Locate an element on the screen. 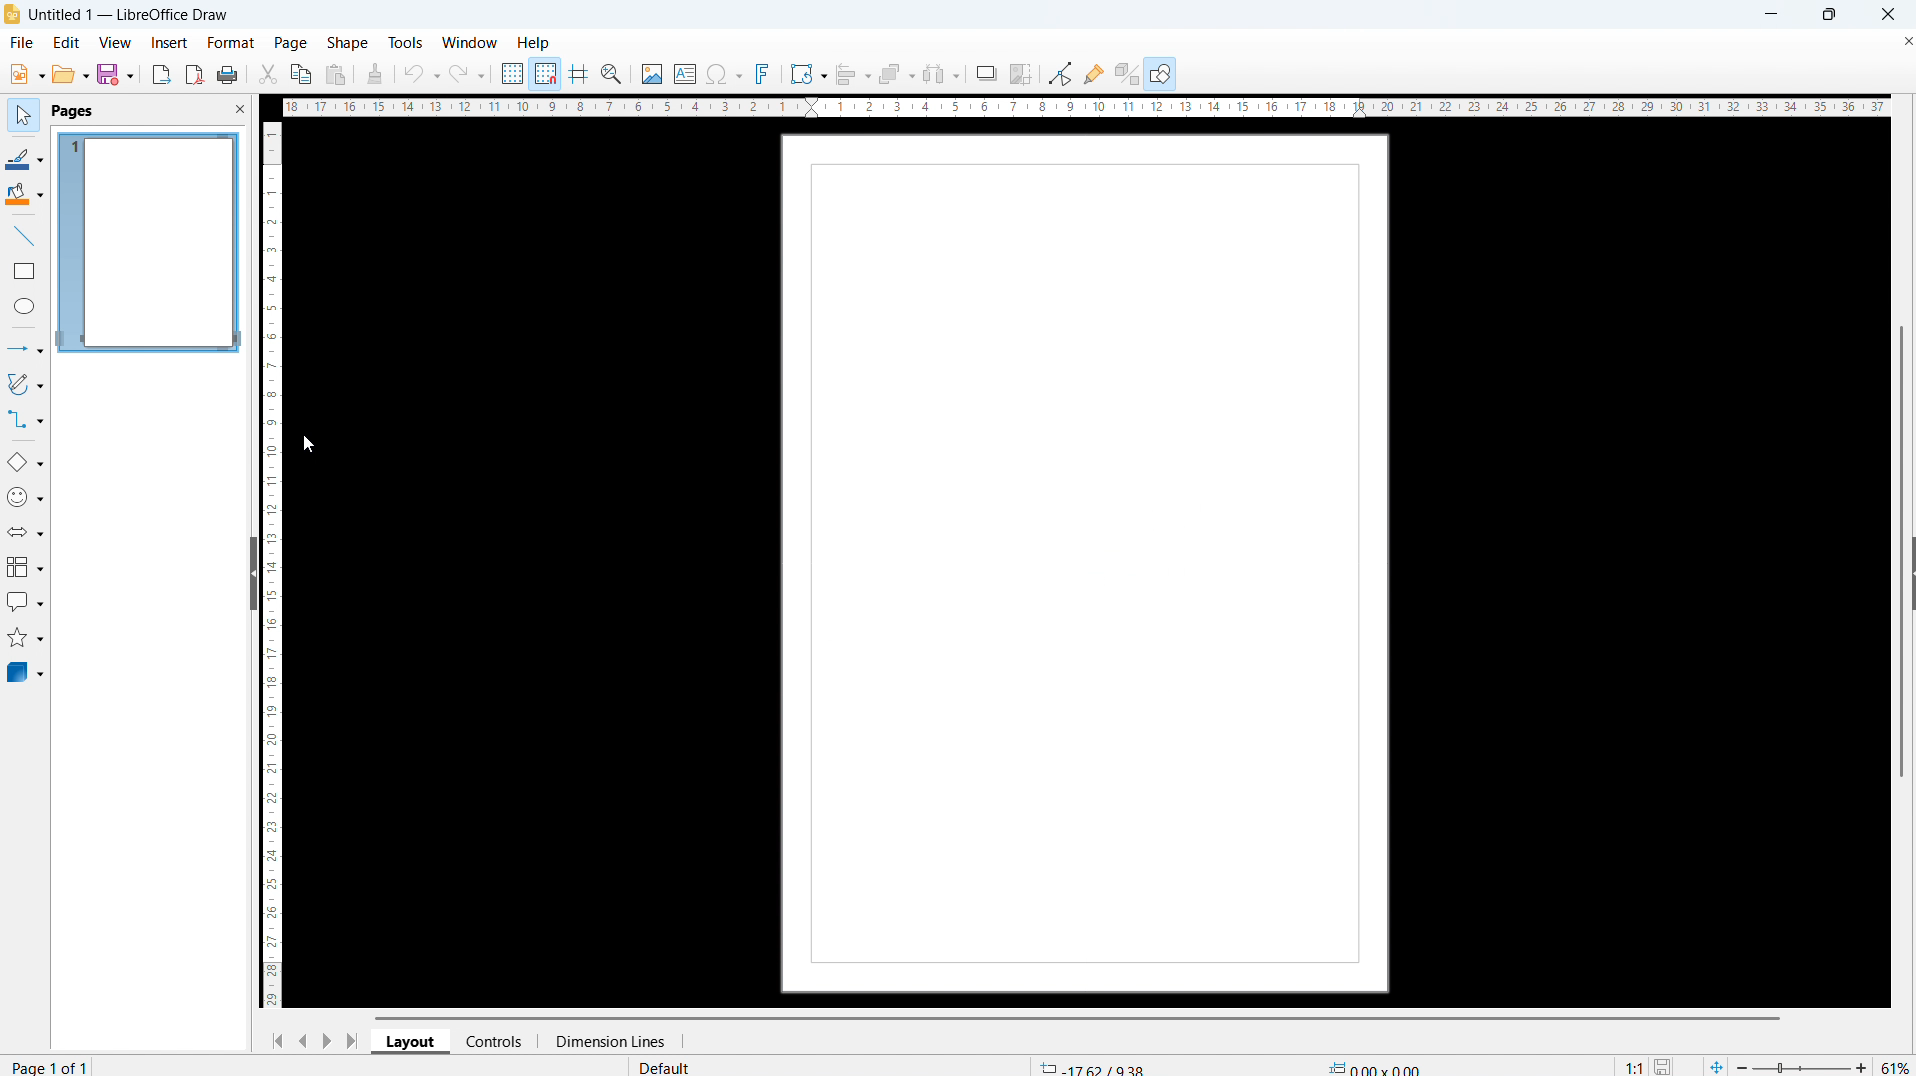  line color is located at coordinates (25, 158).